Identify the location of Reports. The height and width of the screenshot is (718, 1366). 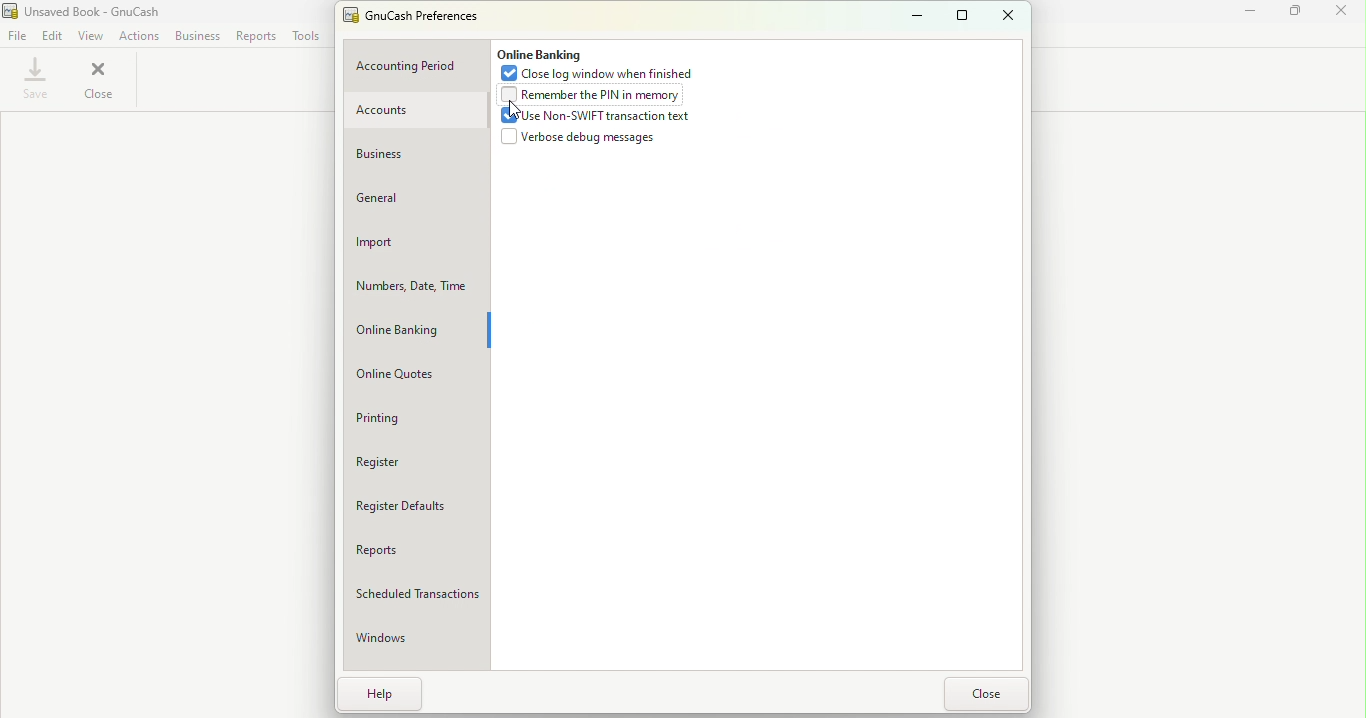
(414, 551).